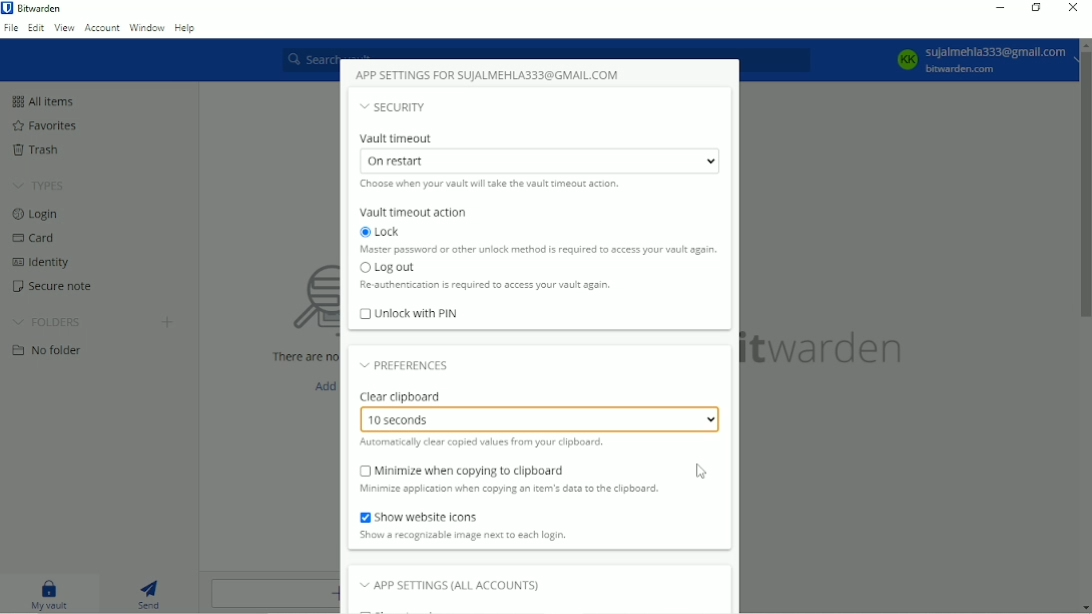  Describe the element at coordinates (166, 322) in the screenshot. I see `Create folder` at that location.